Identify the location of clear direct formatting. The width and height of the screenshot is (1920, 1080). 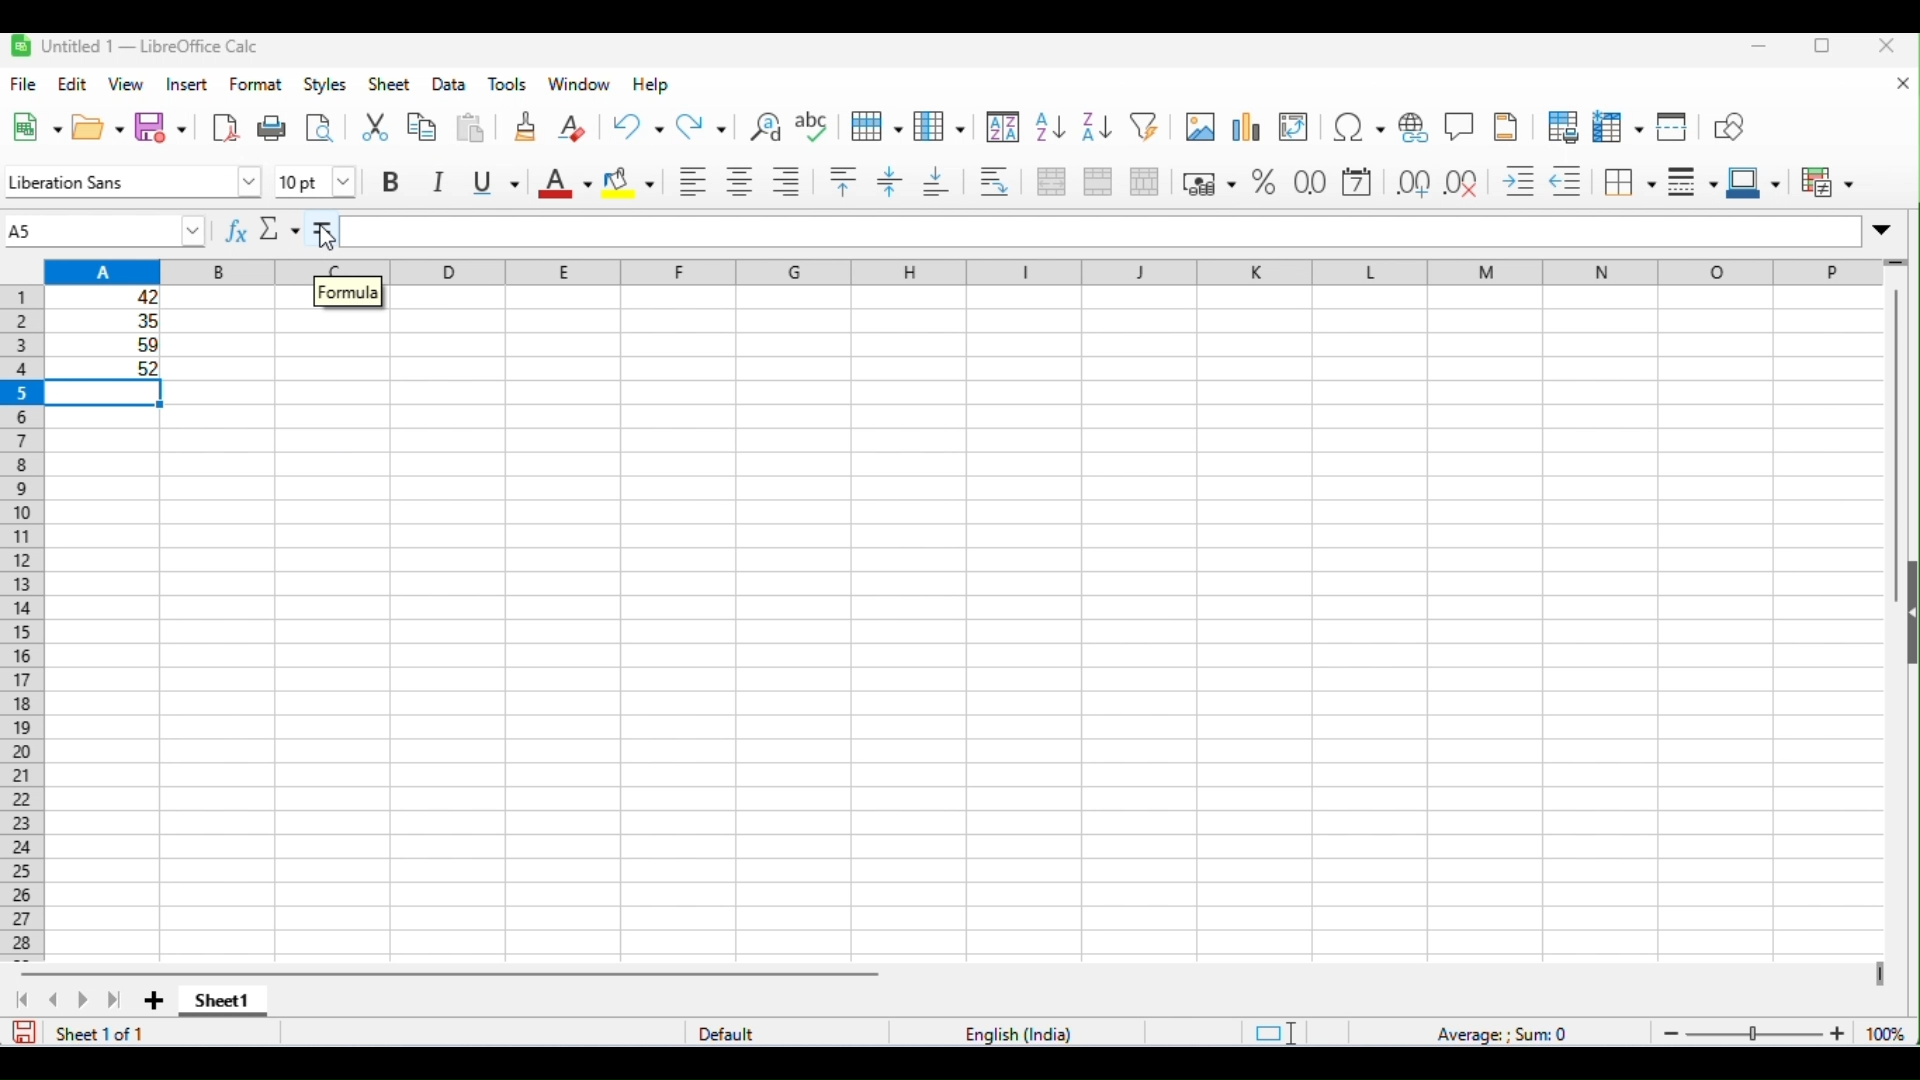
(571, 128).